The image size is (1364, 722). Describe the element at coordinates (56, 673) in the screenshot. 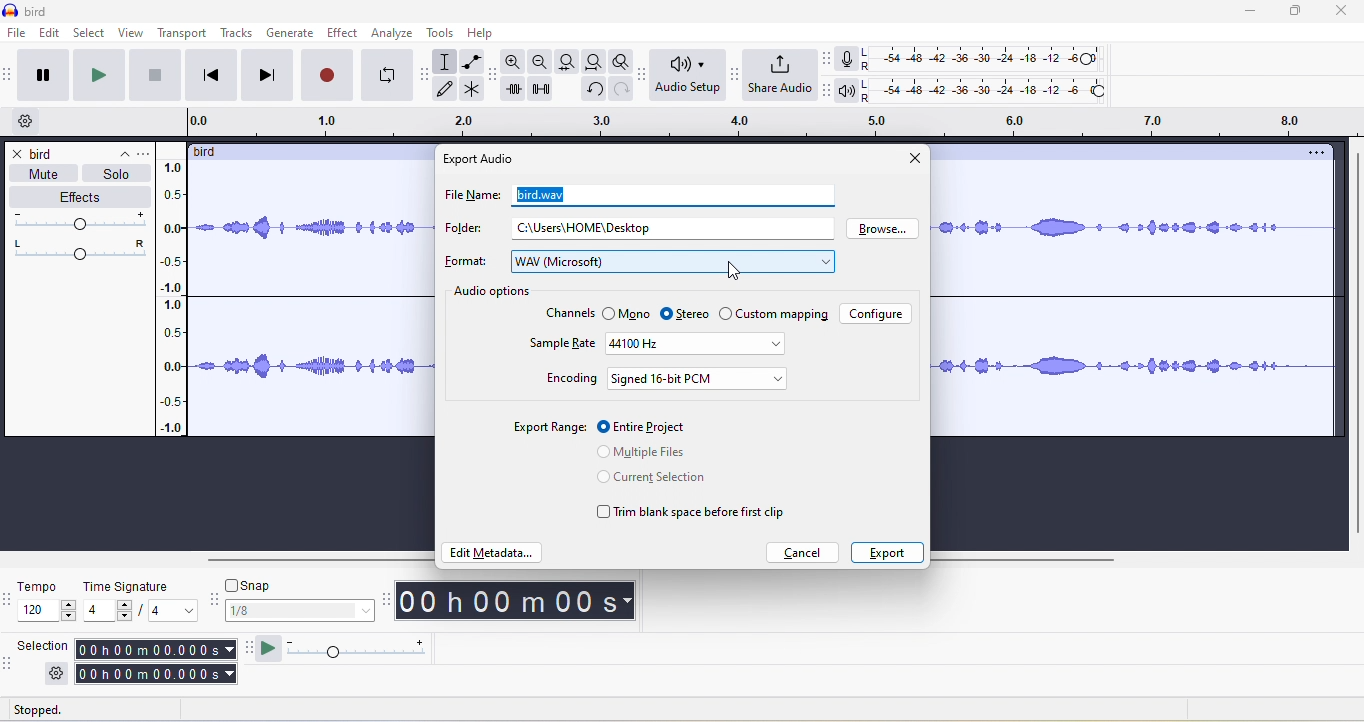

I see `selection settings` at that location.